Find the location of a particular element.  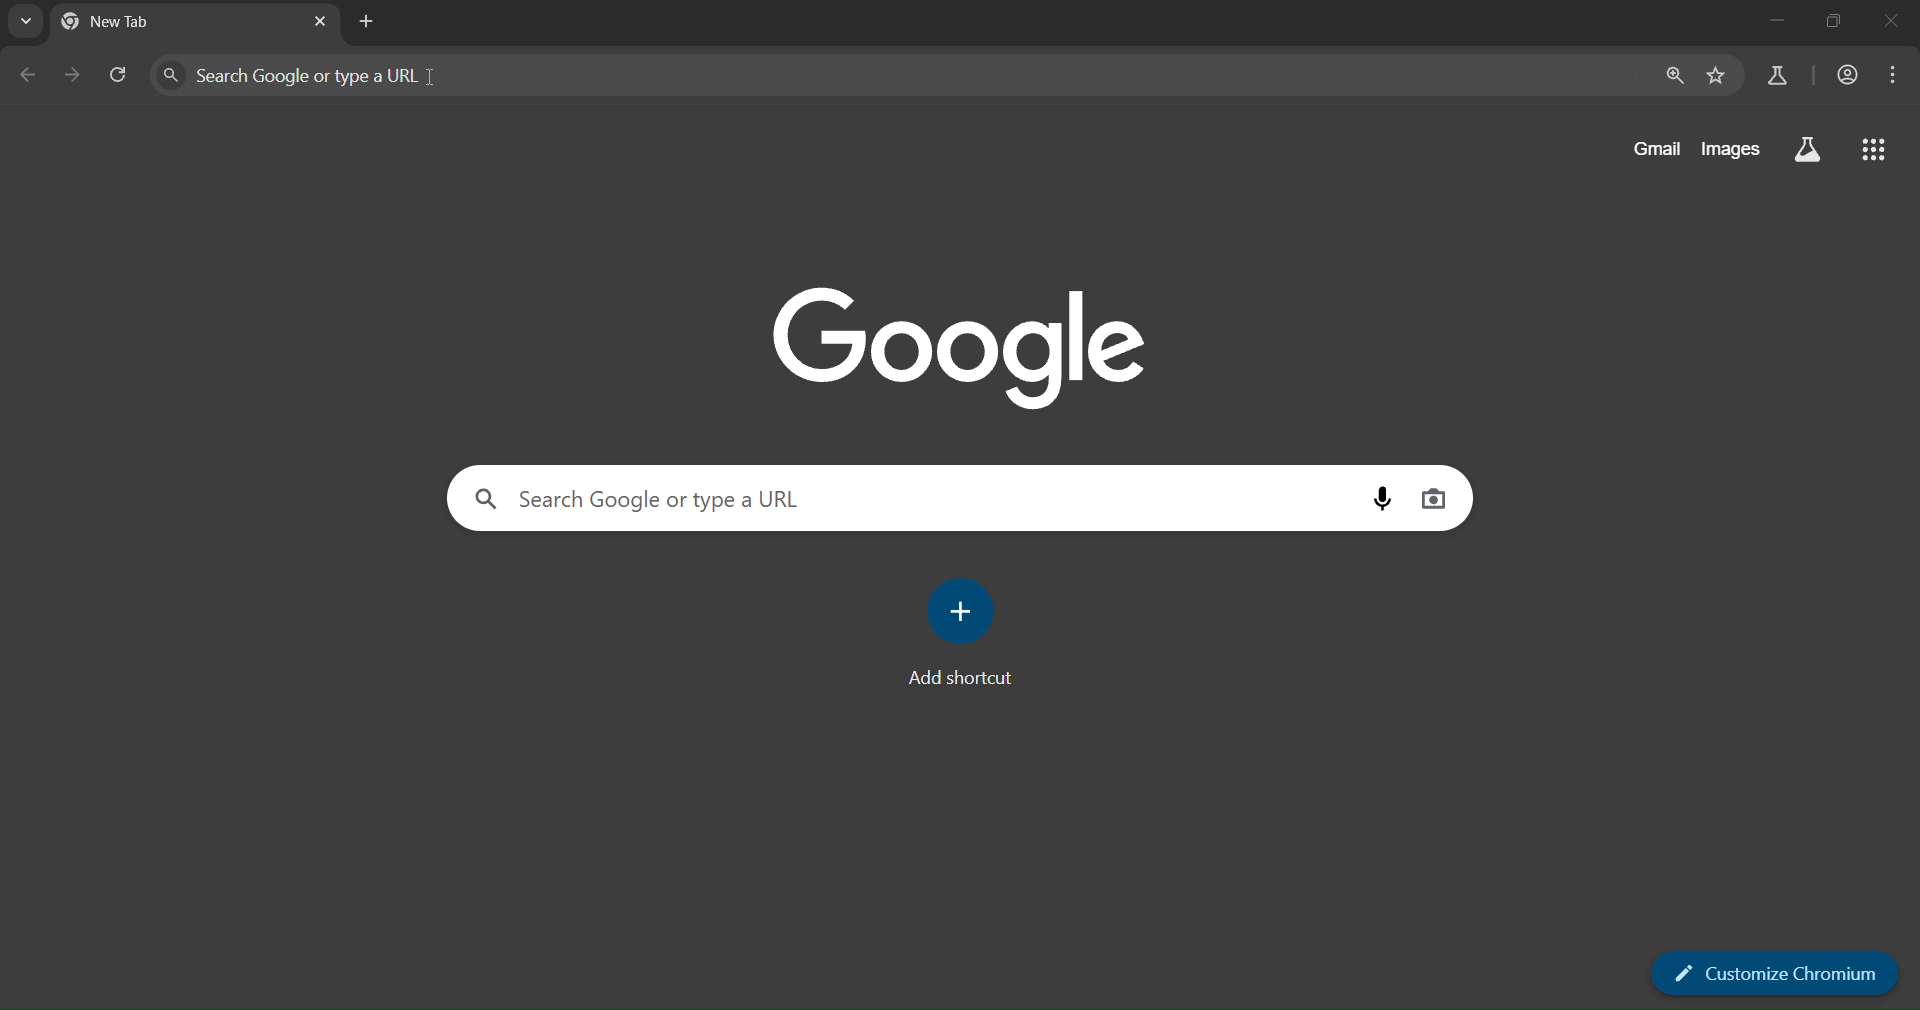

Minimize is located at coordinates (1775, 20).